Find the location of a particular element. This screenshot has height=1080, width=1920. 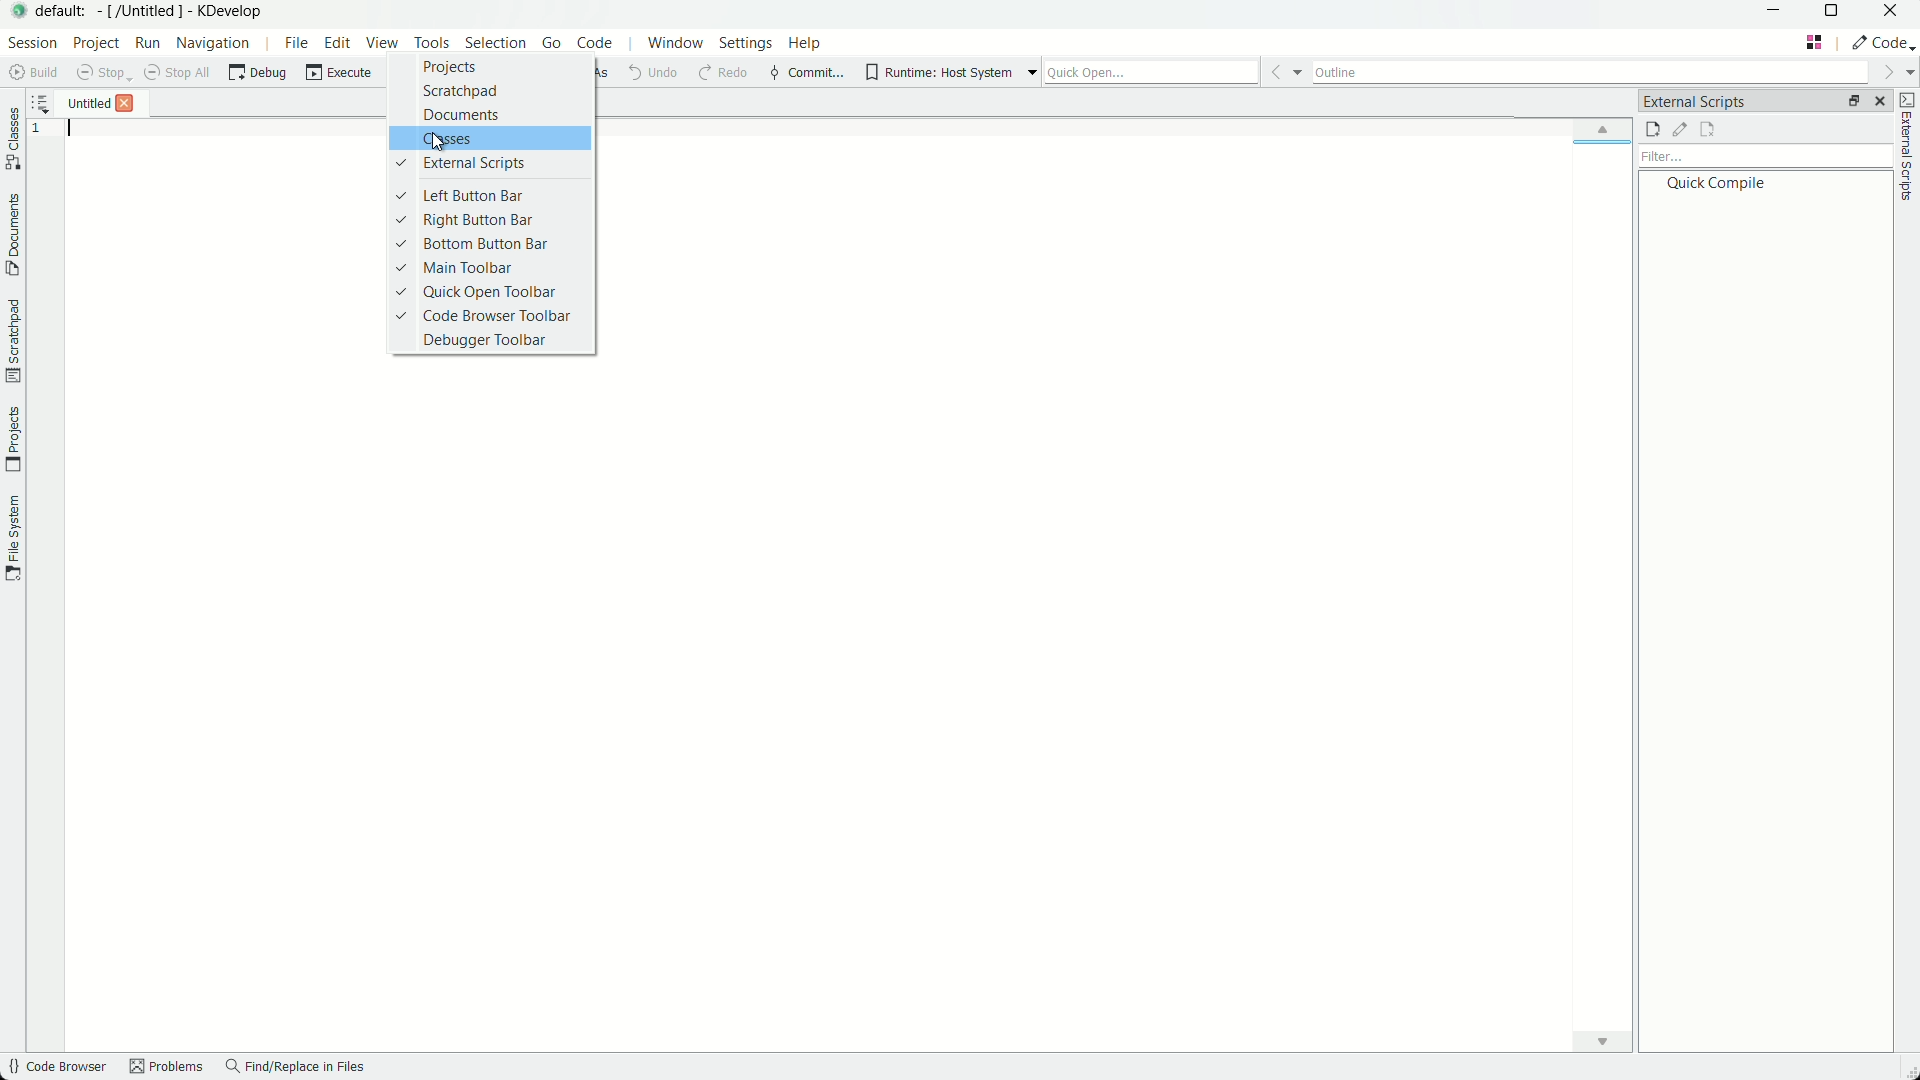

quick compile is located at coordinates (1714, 184).